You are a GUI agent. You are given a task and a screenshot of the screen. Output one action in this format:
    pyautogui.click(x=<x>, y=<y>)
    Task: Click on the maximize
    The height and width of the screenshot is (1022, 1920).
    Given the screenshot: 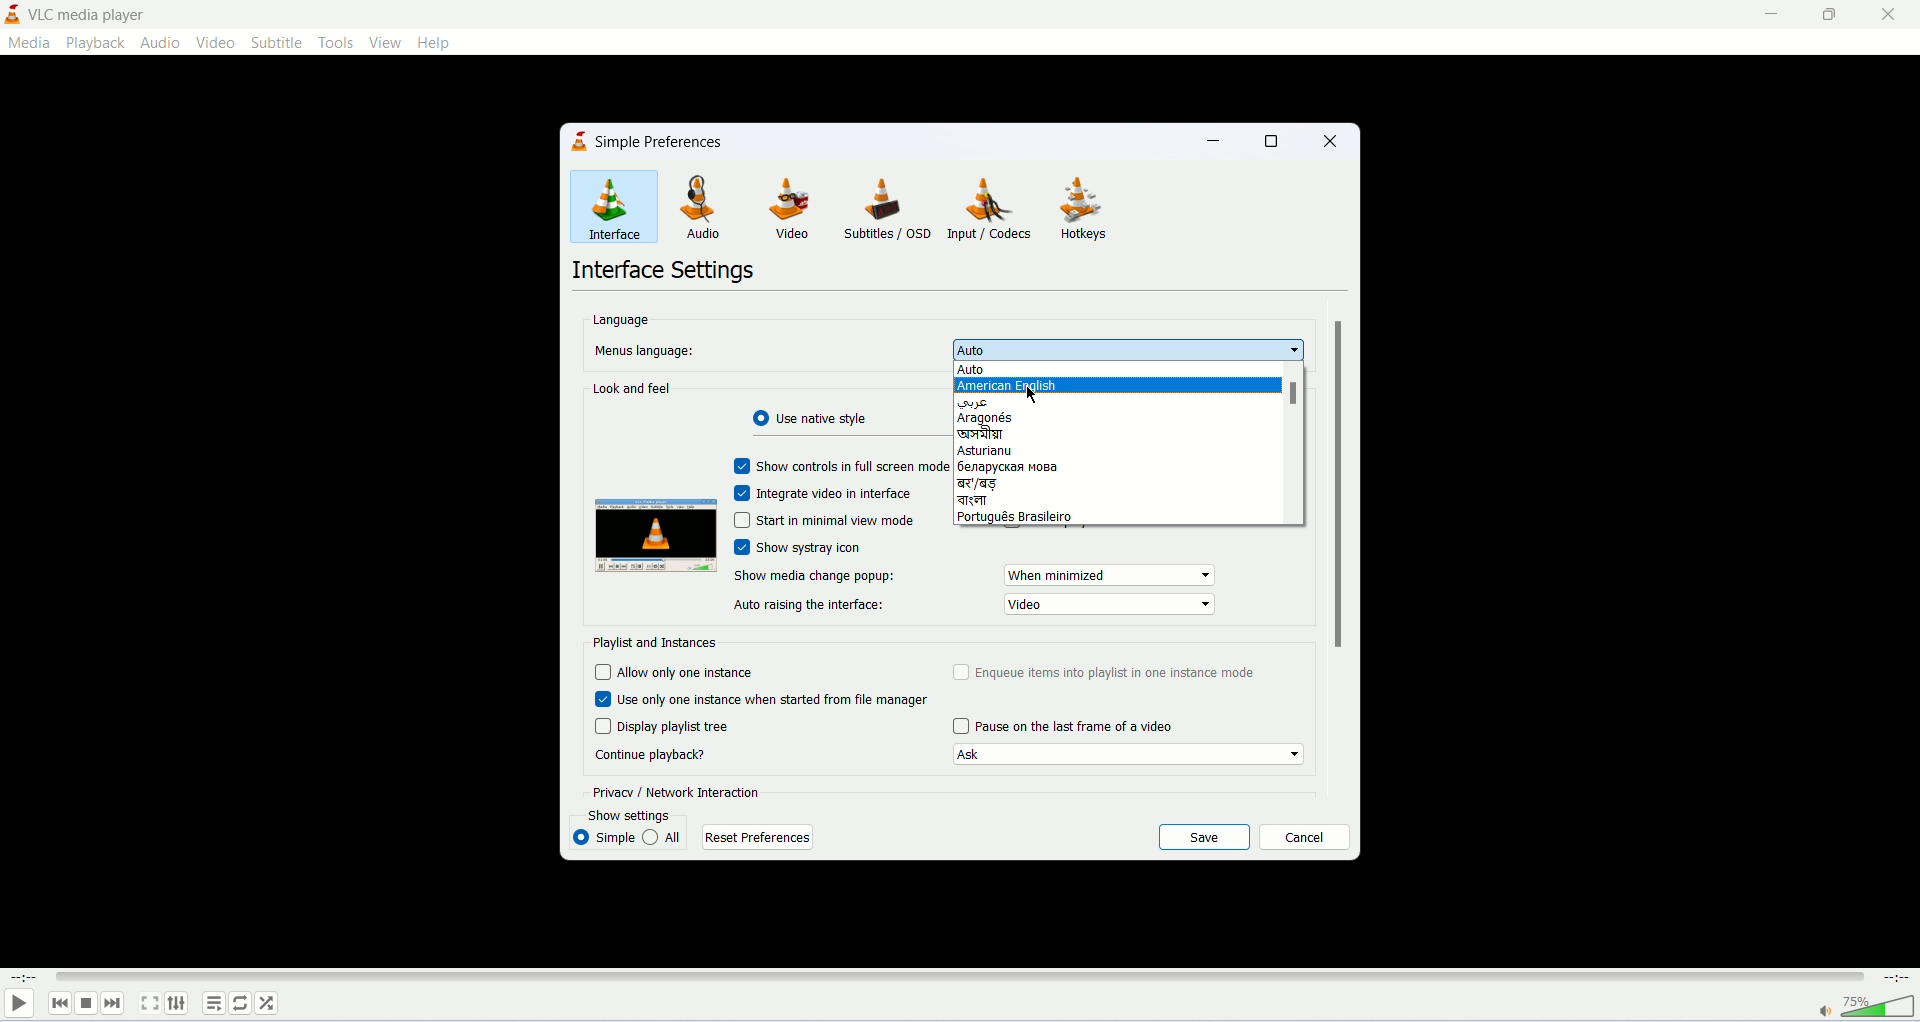 What is the action you would take?
    pyautogui.click(x=1273, y=140)
    